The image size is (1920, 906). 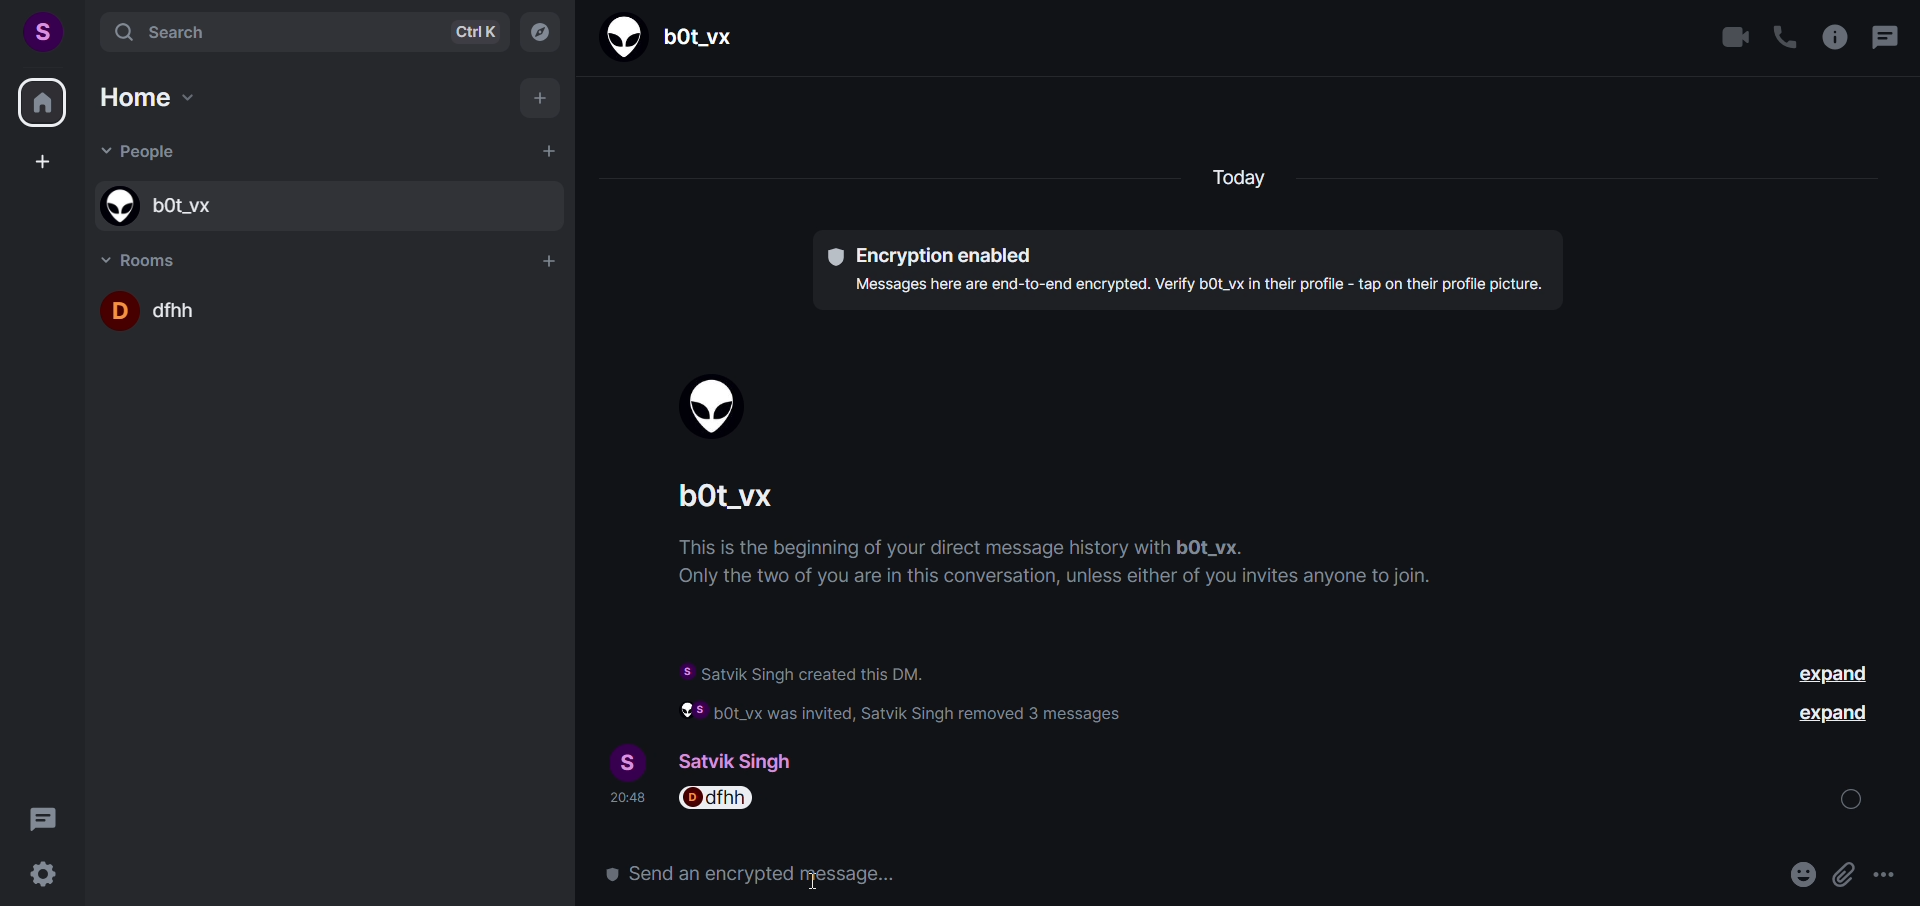 What do you see at coordinates (1182, 269) in the screenshot?
I see `encryption eneabled text` at bounding box center [1182, 269].